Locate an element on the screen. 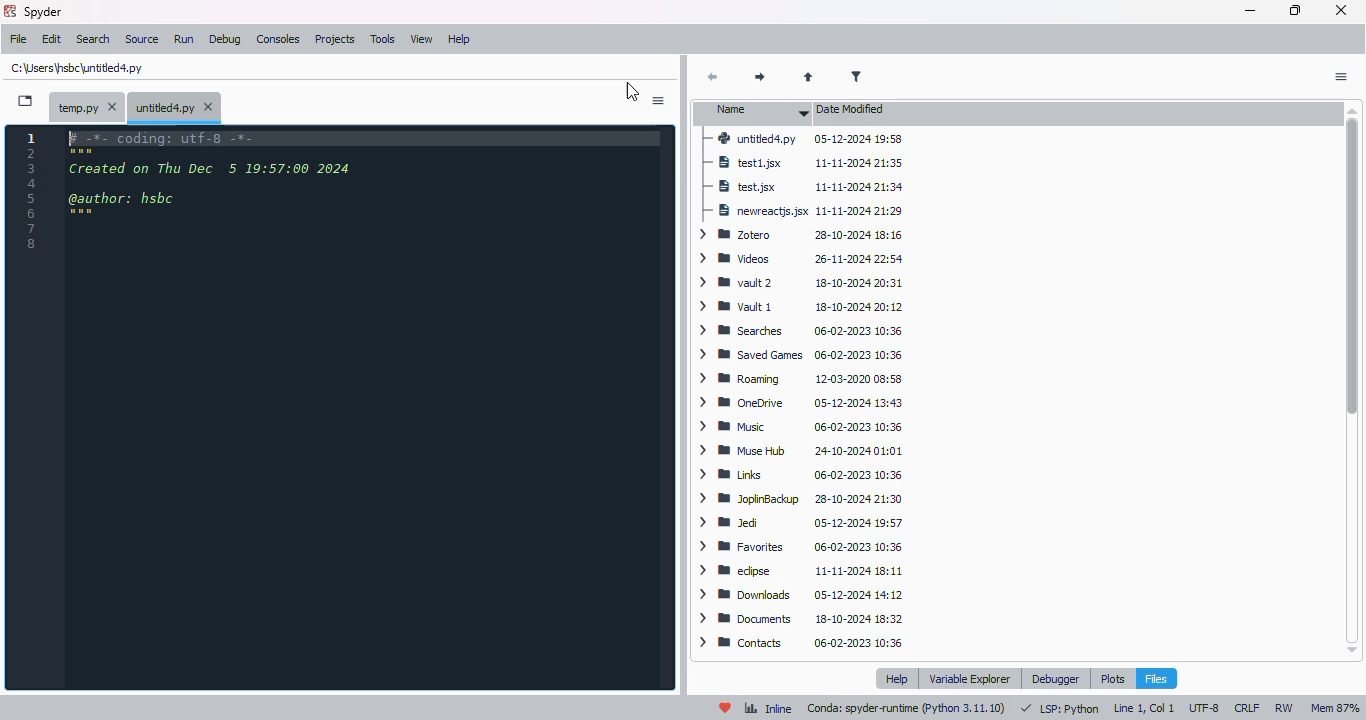 This screenshot has width=1366, height=720. projects is located at coordinates (335, 39).